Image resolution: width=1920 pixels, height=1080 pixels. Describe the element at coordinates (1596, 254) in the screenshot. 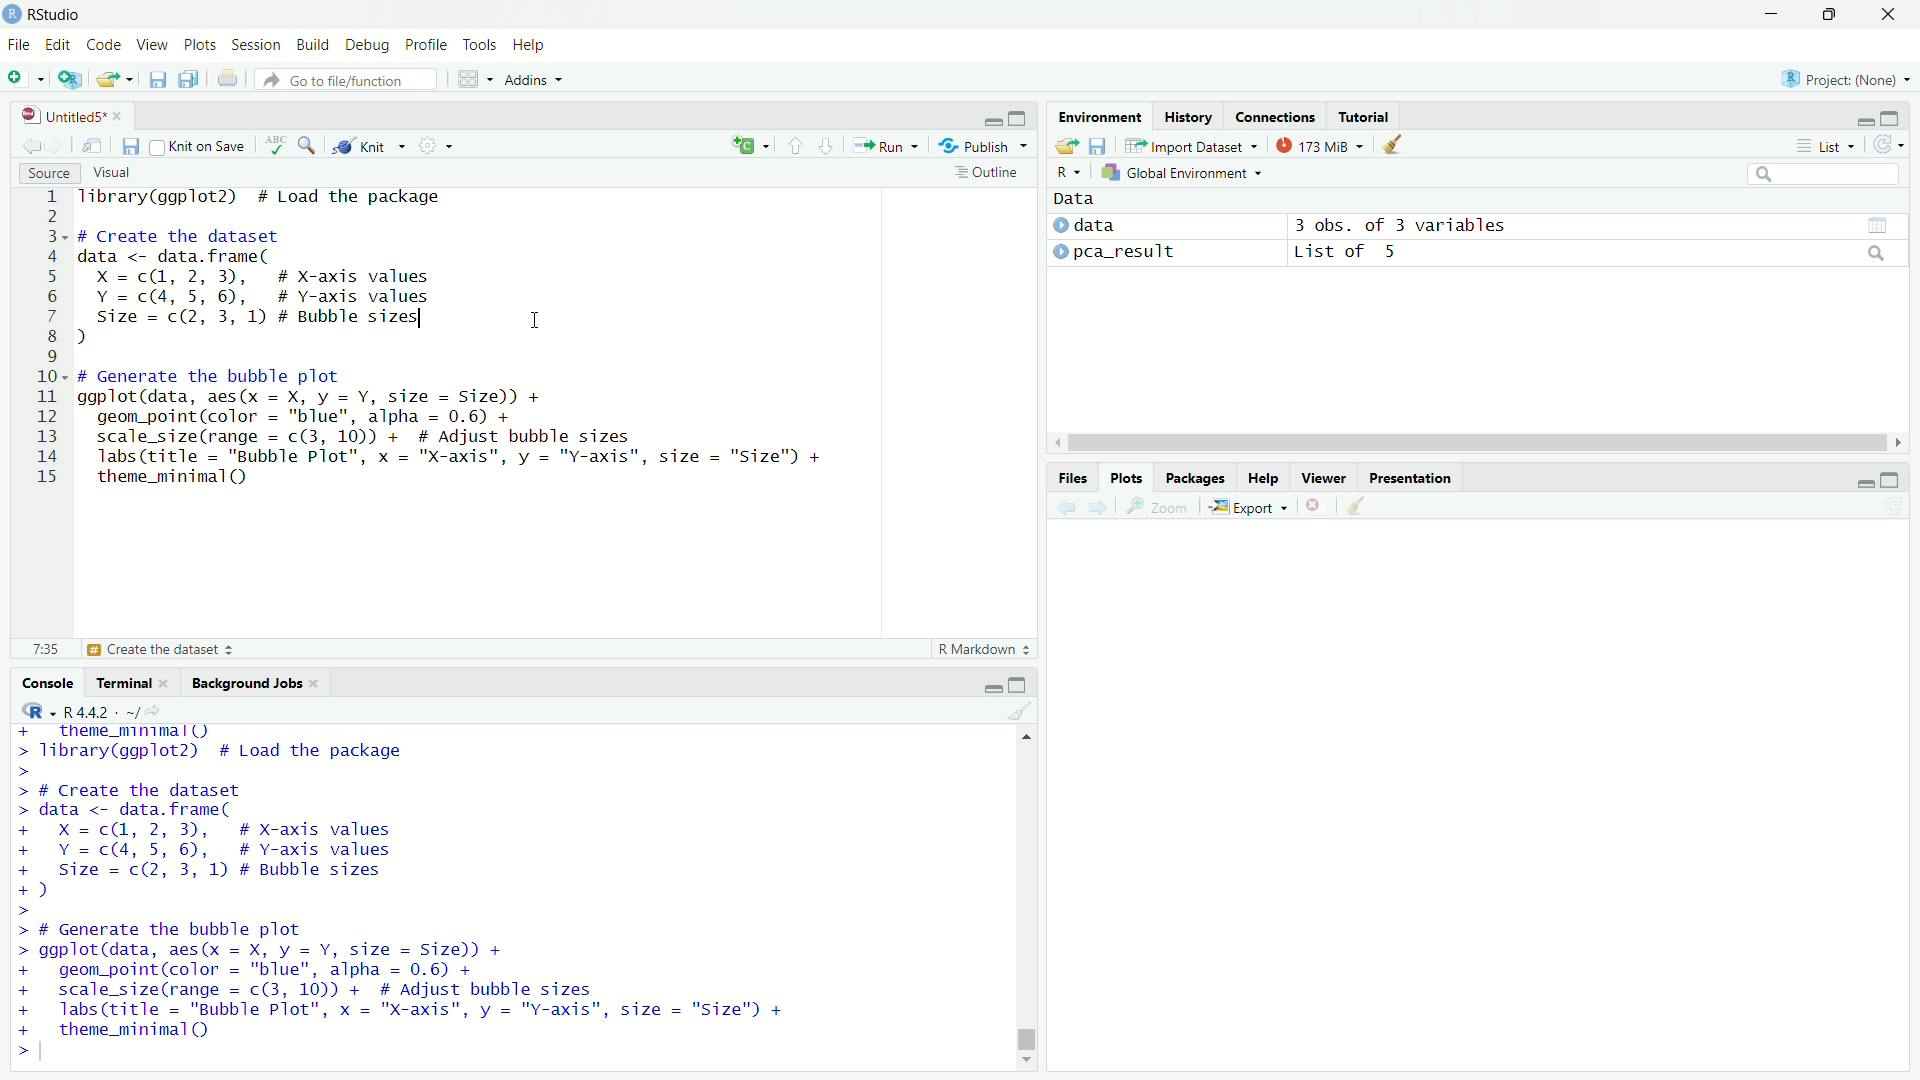

I see `data2 : list of 5` at that location.